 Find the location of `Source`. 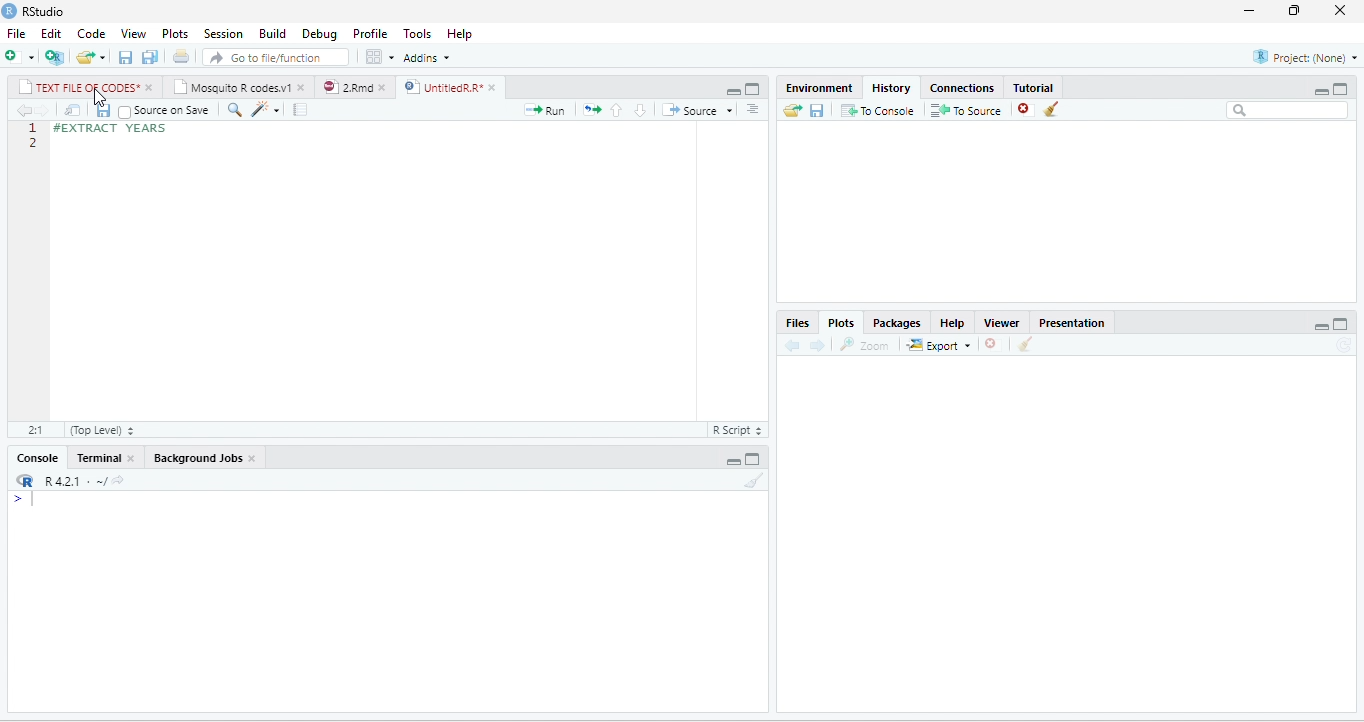

Source is located at coordinates (698, 110).